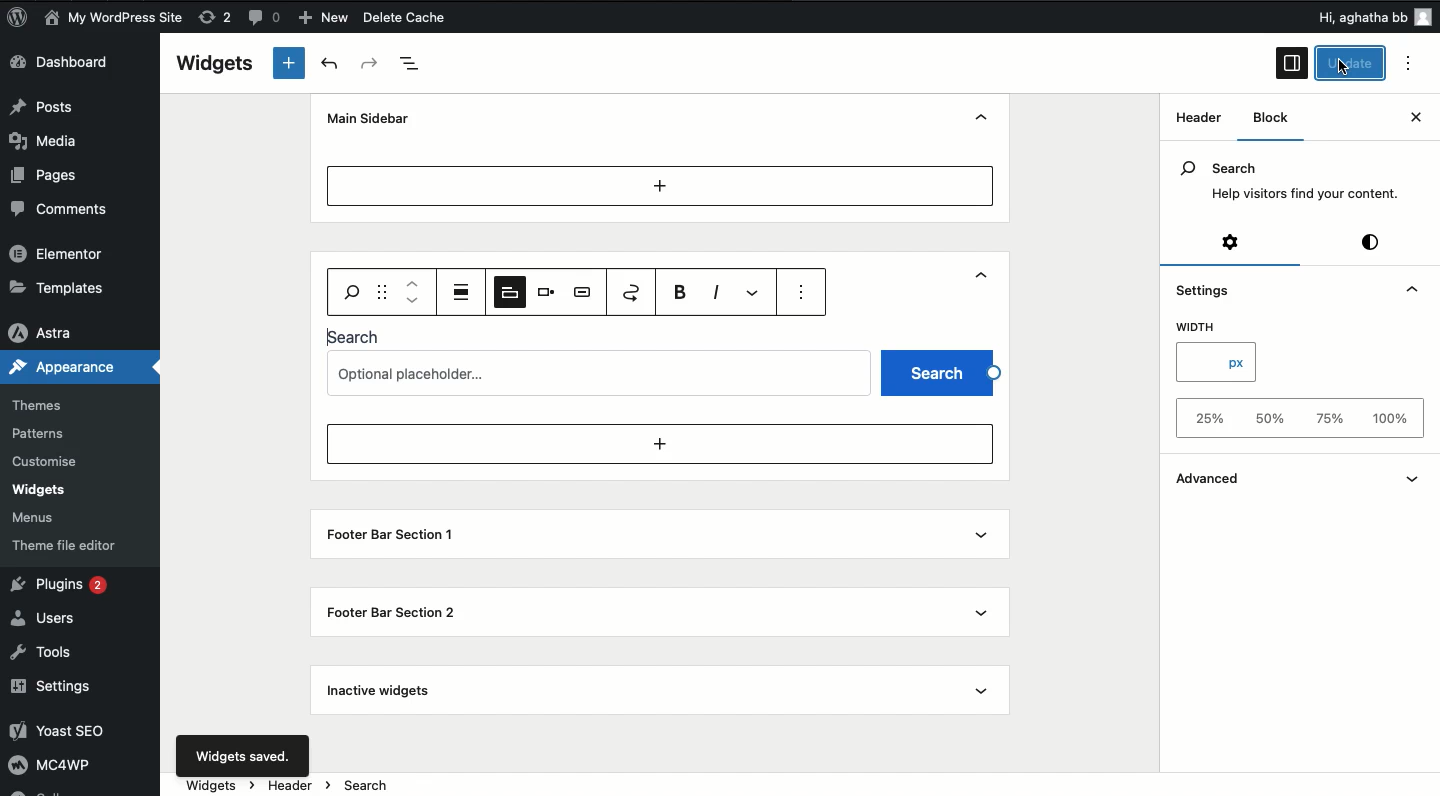 This screenshot has height=796, width=1440. What do you see at coordinates (58, 287) in the screenshot?
I see `Templates` at bounding box center [58, 287].